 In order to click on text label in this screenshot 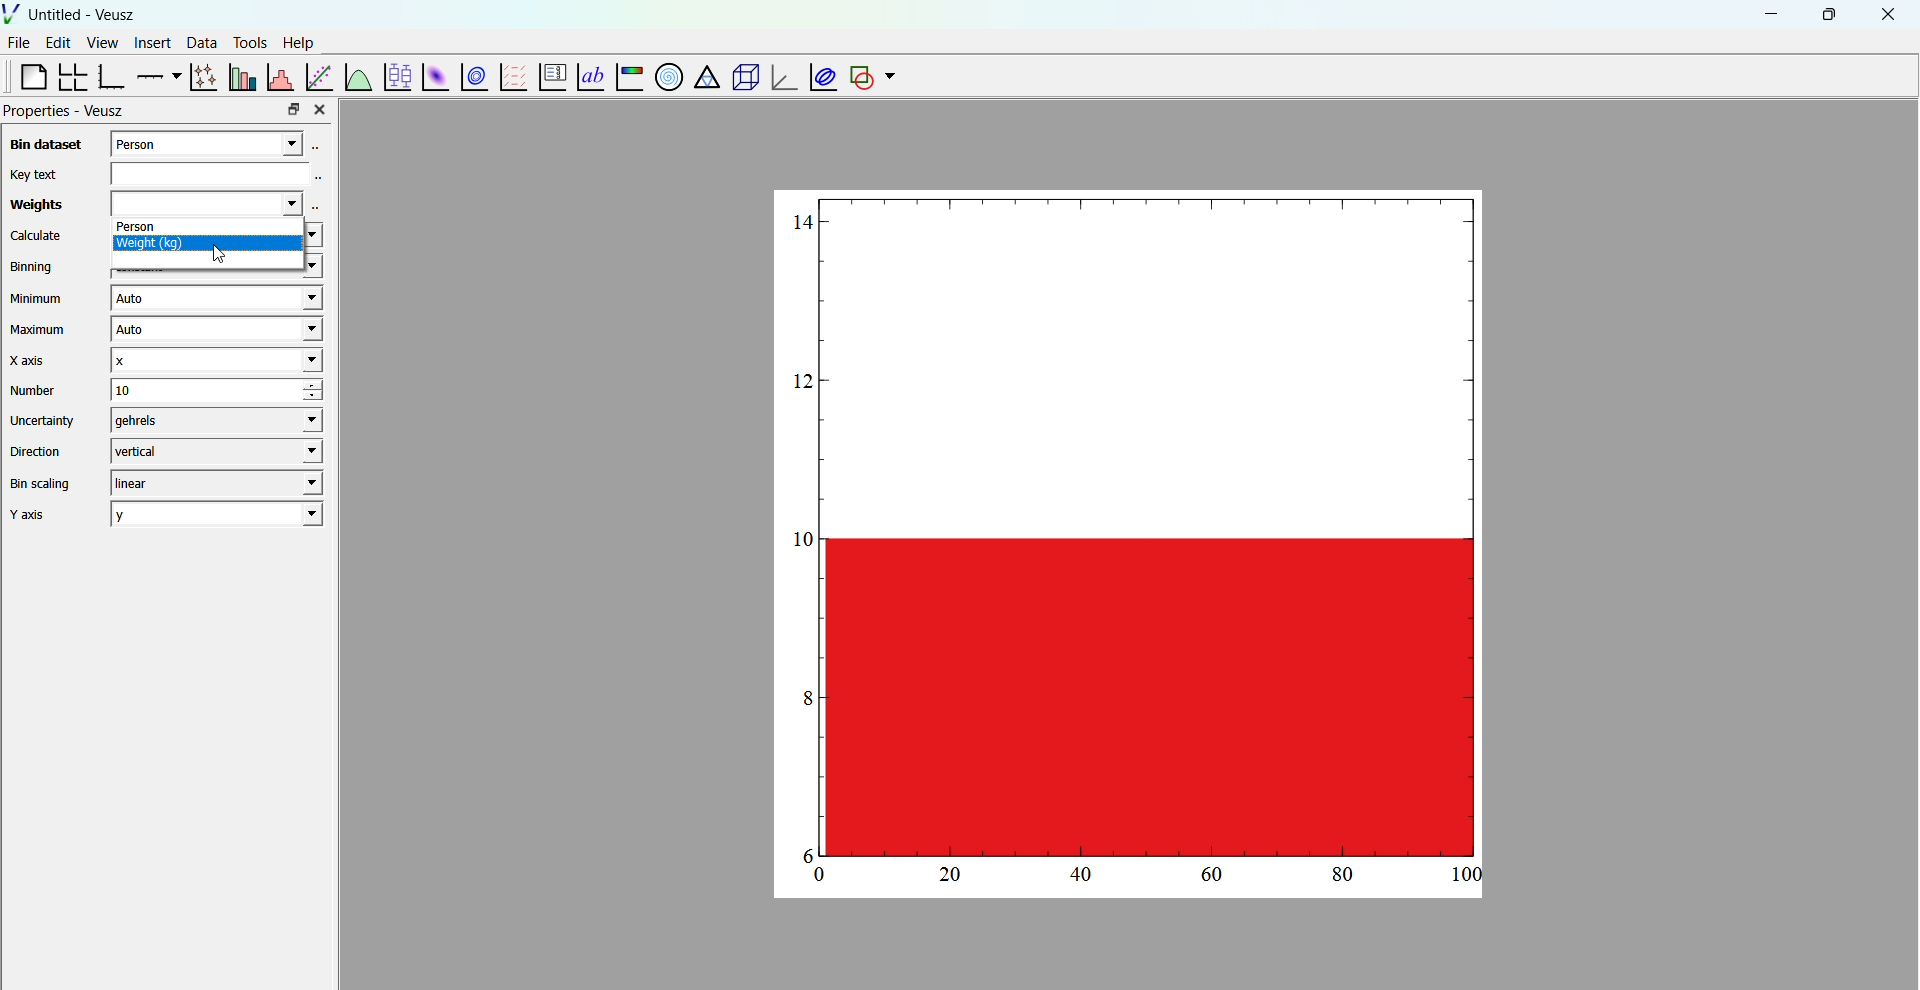, I will do `click(588, 75)`.